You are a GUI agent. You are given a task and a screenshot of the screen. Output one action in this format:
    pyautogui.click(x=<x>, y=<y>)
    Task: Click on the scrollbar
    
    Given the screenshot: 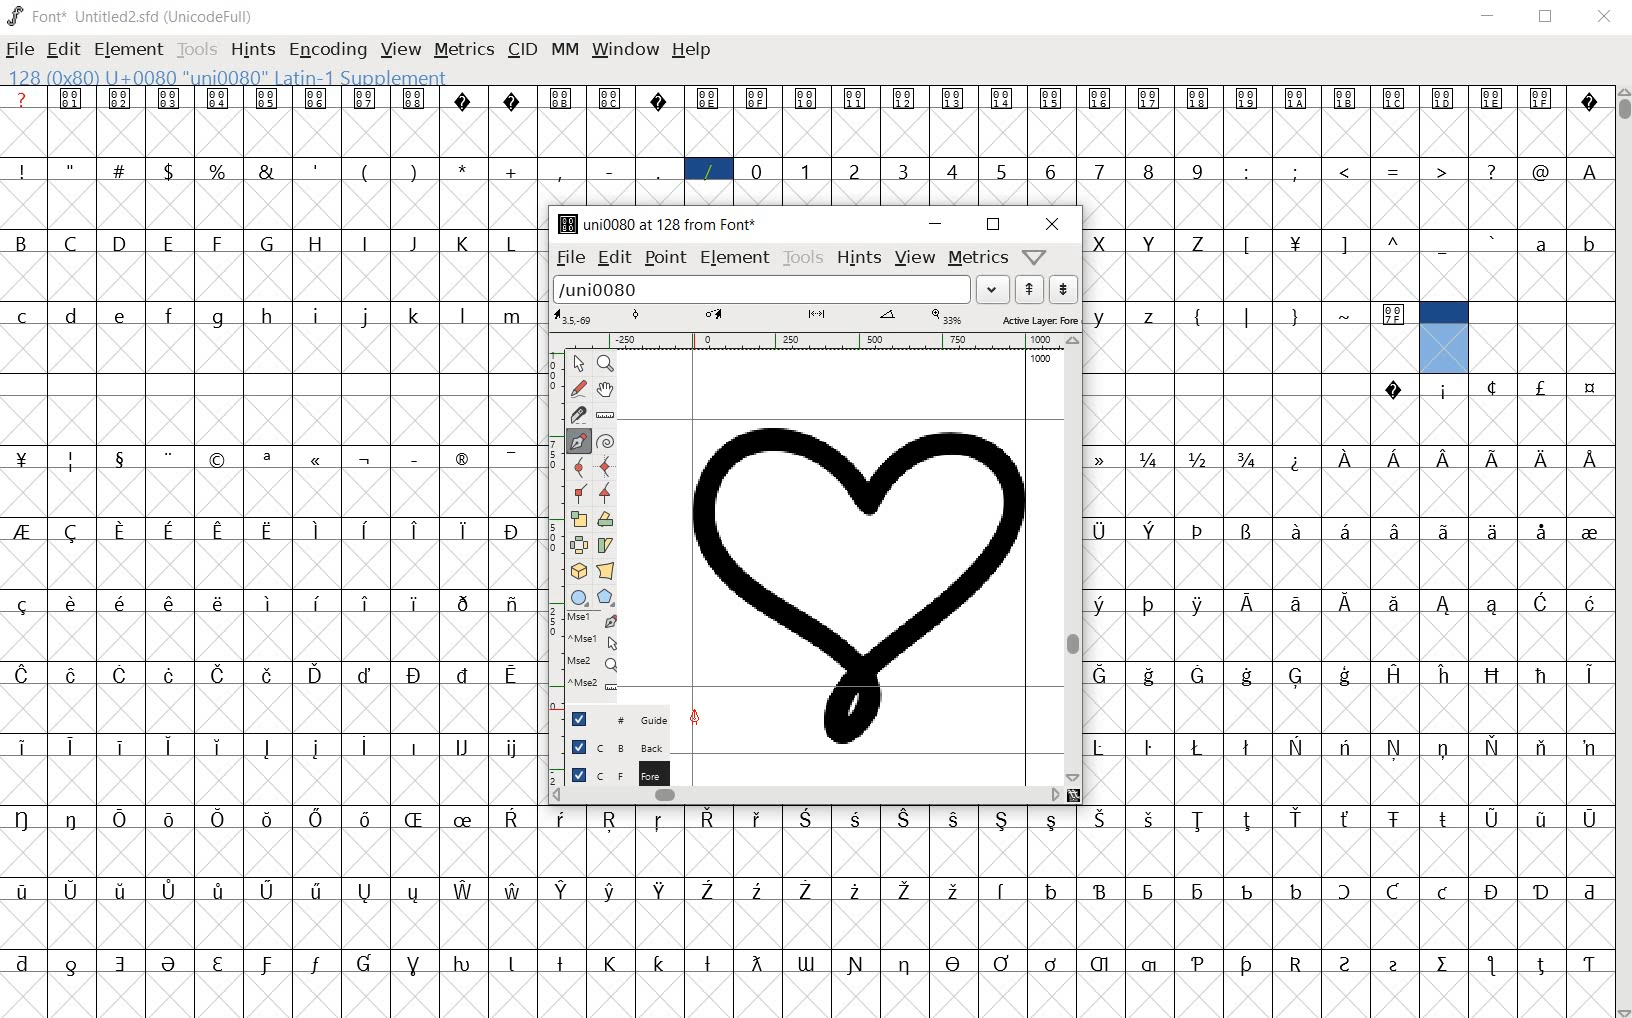 What is the action you would take?
    pyautogui.click(x=1073, y=559)
    